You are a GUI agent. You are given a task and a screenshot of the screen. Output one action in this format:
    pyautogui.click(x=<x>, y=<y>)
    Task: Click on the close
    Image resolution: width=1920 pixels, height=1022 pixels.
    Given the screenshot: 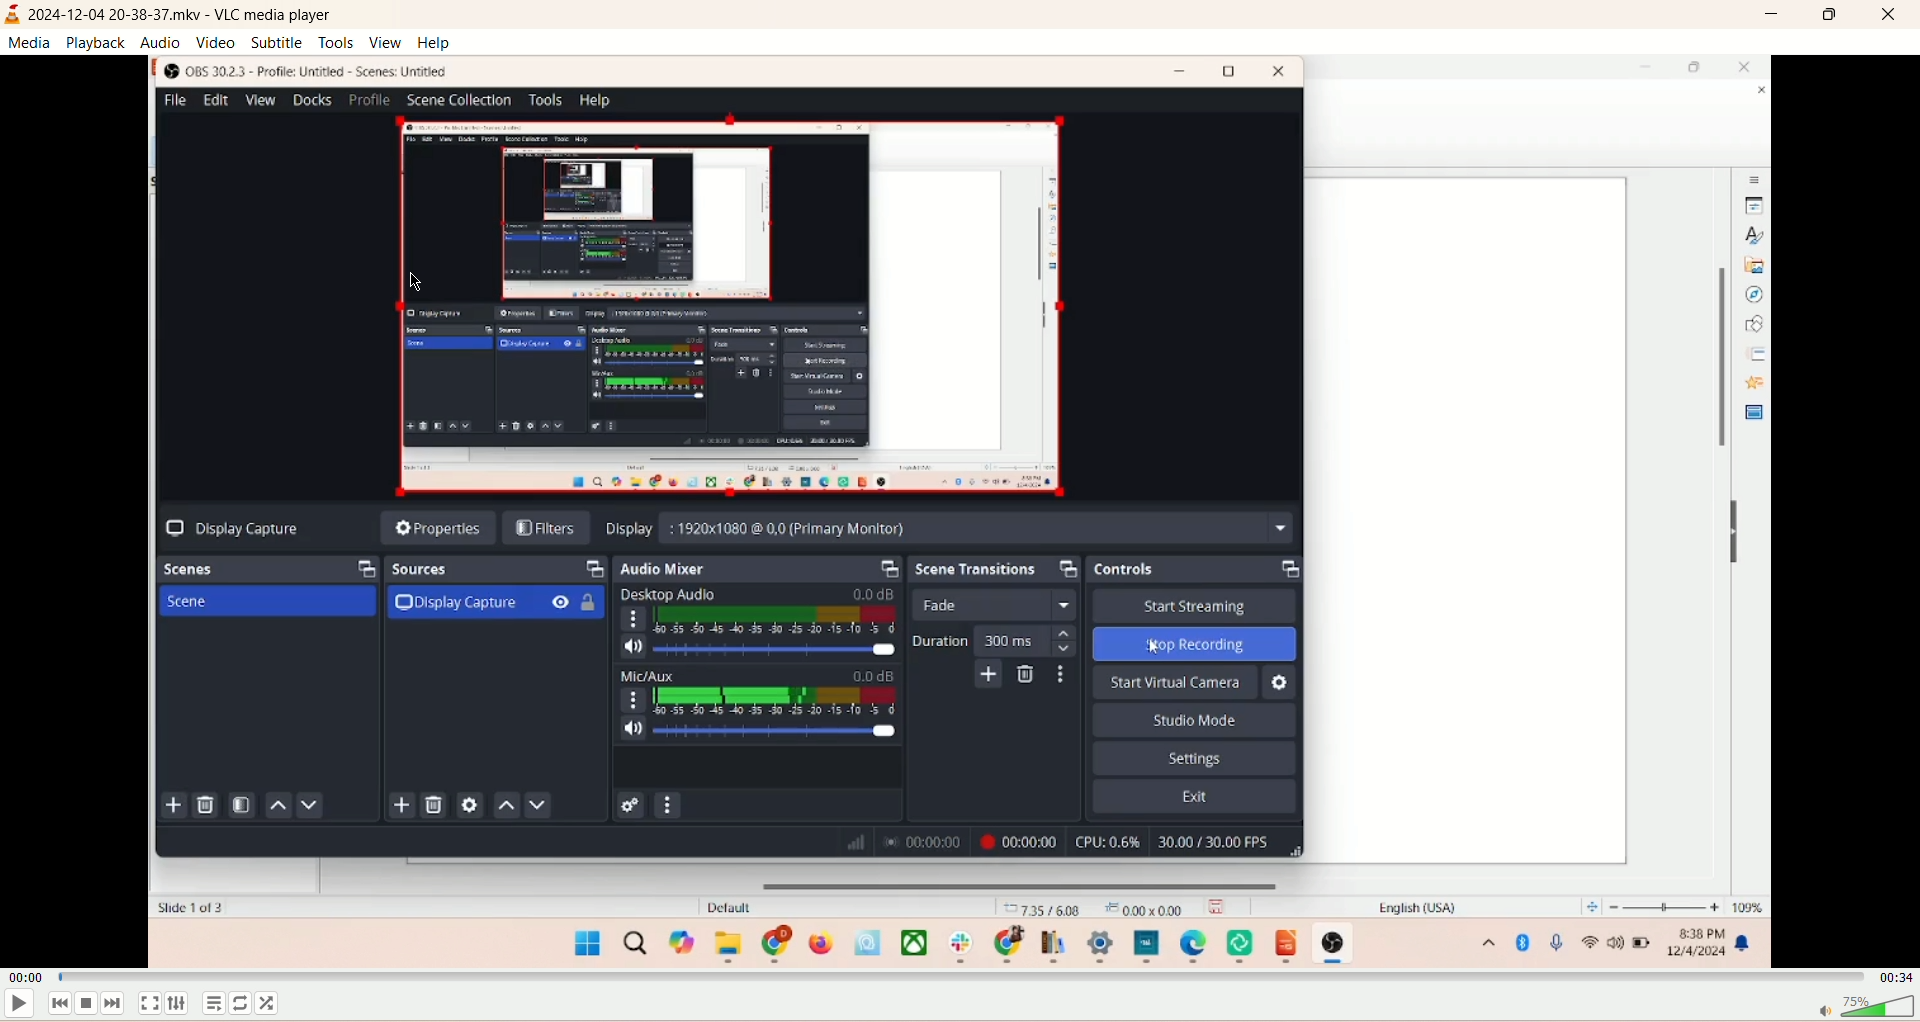 What is the action you would take?
    pyautogui.click(x=1892, y=16)
    